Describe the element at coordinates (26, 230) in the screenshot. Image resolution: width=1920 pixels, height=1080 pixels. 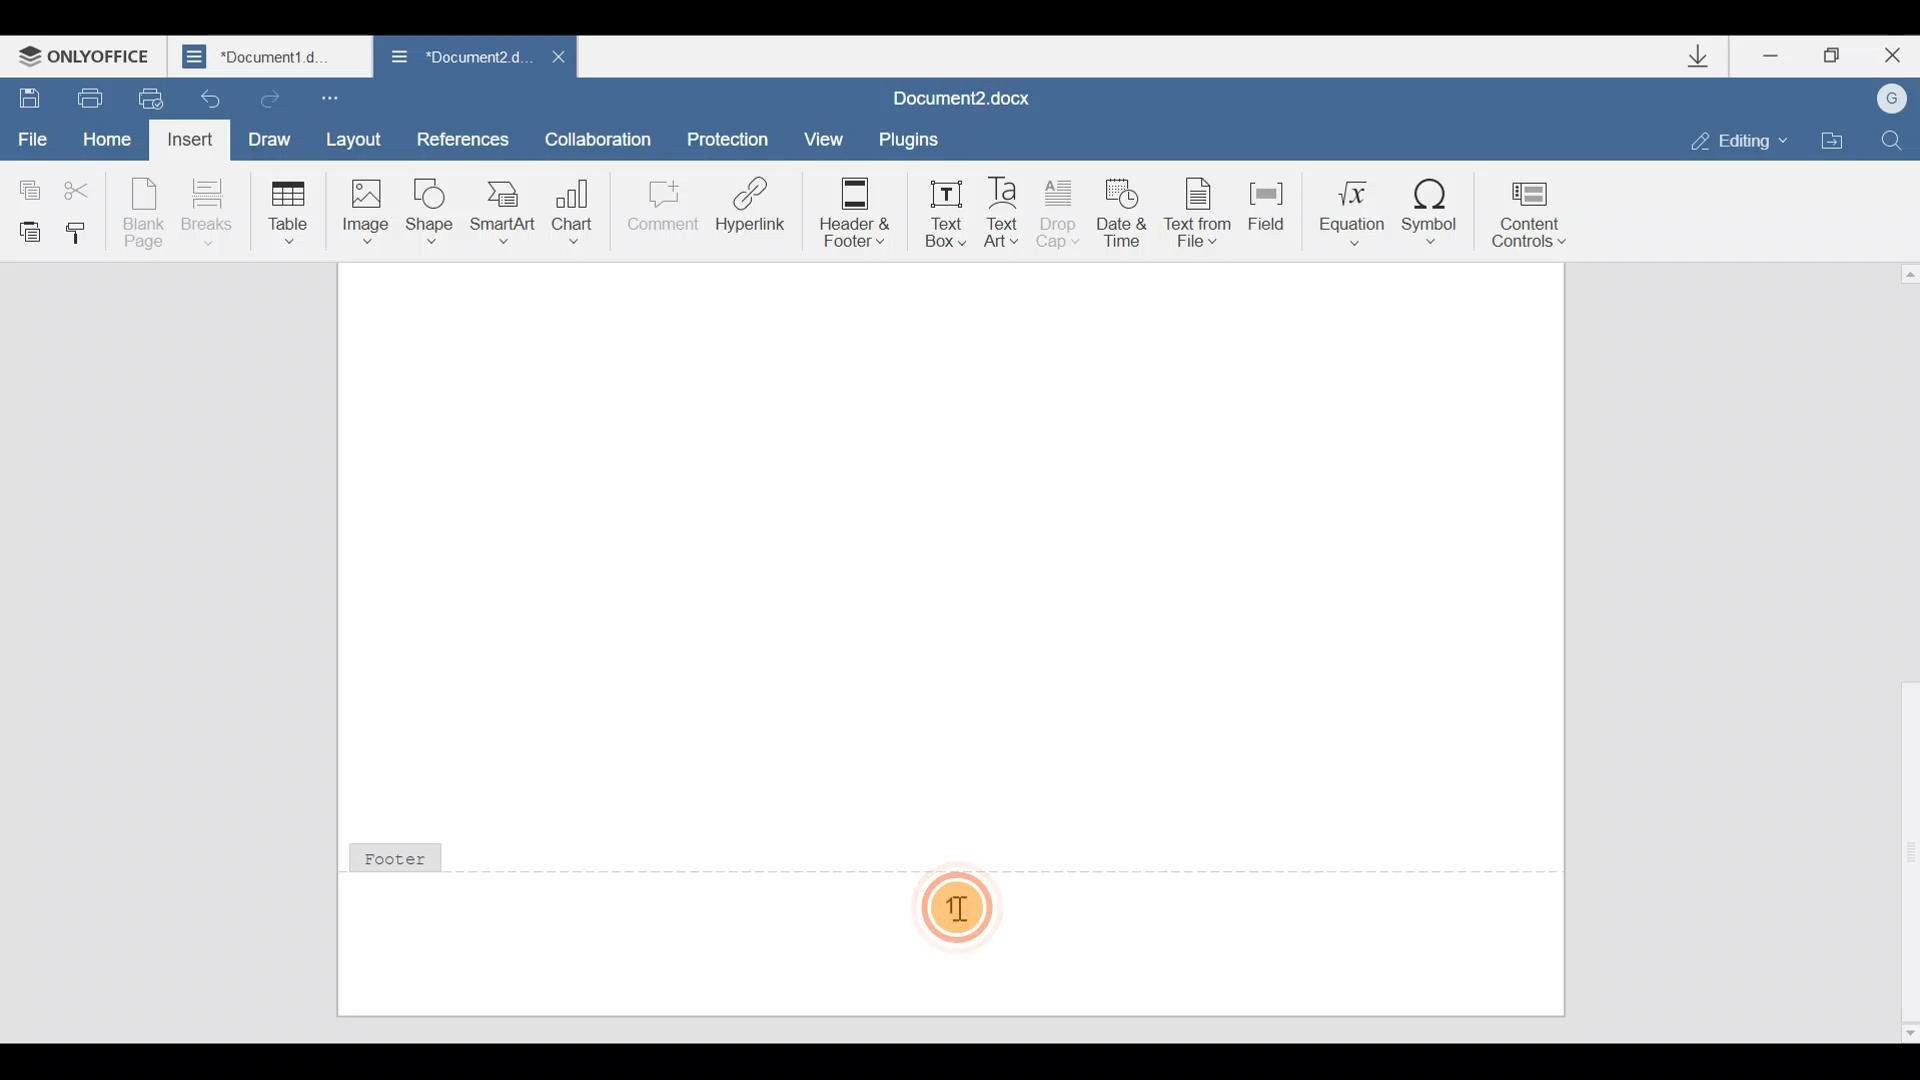
I see `Paste` at that location.